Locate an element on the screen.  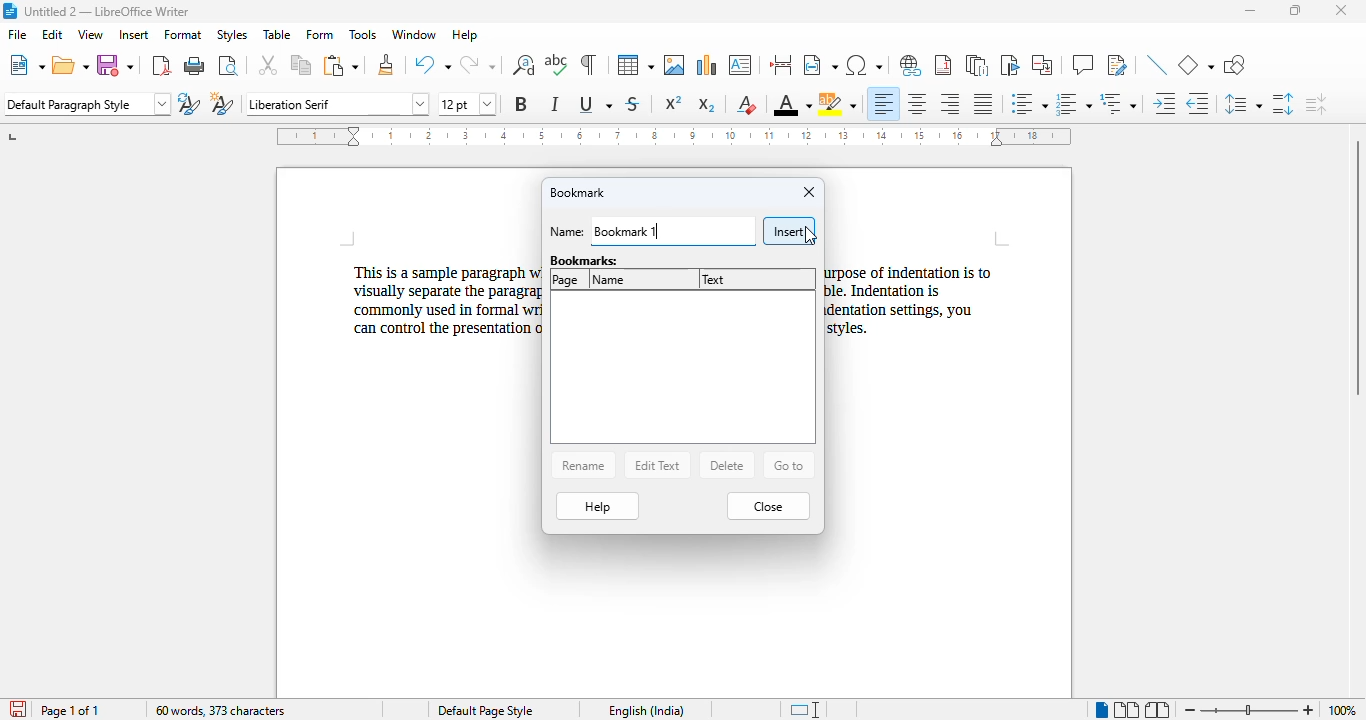
table is located at coordinates (635, 65).